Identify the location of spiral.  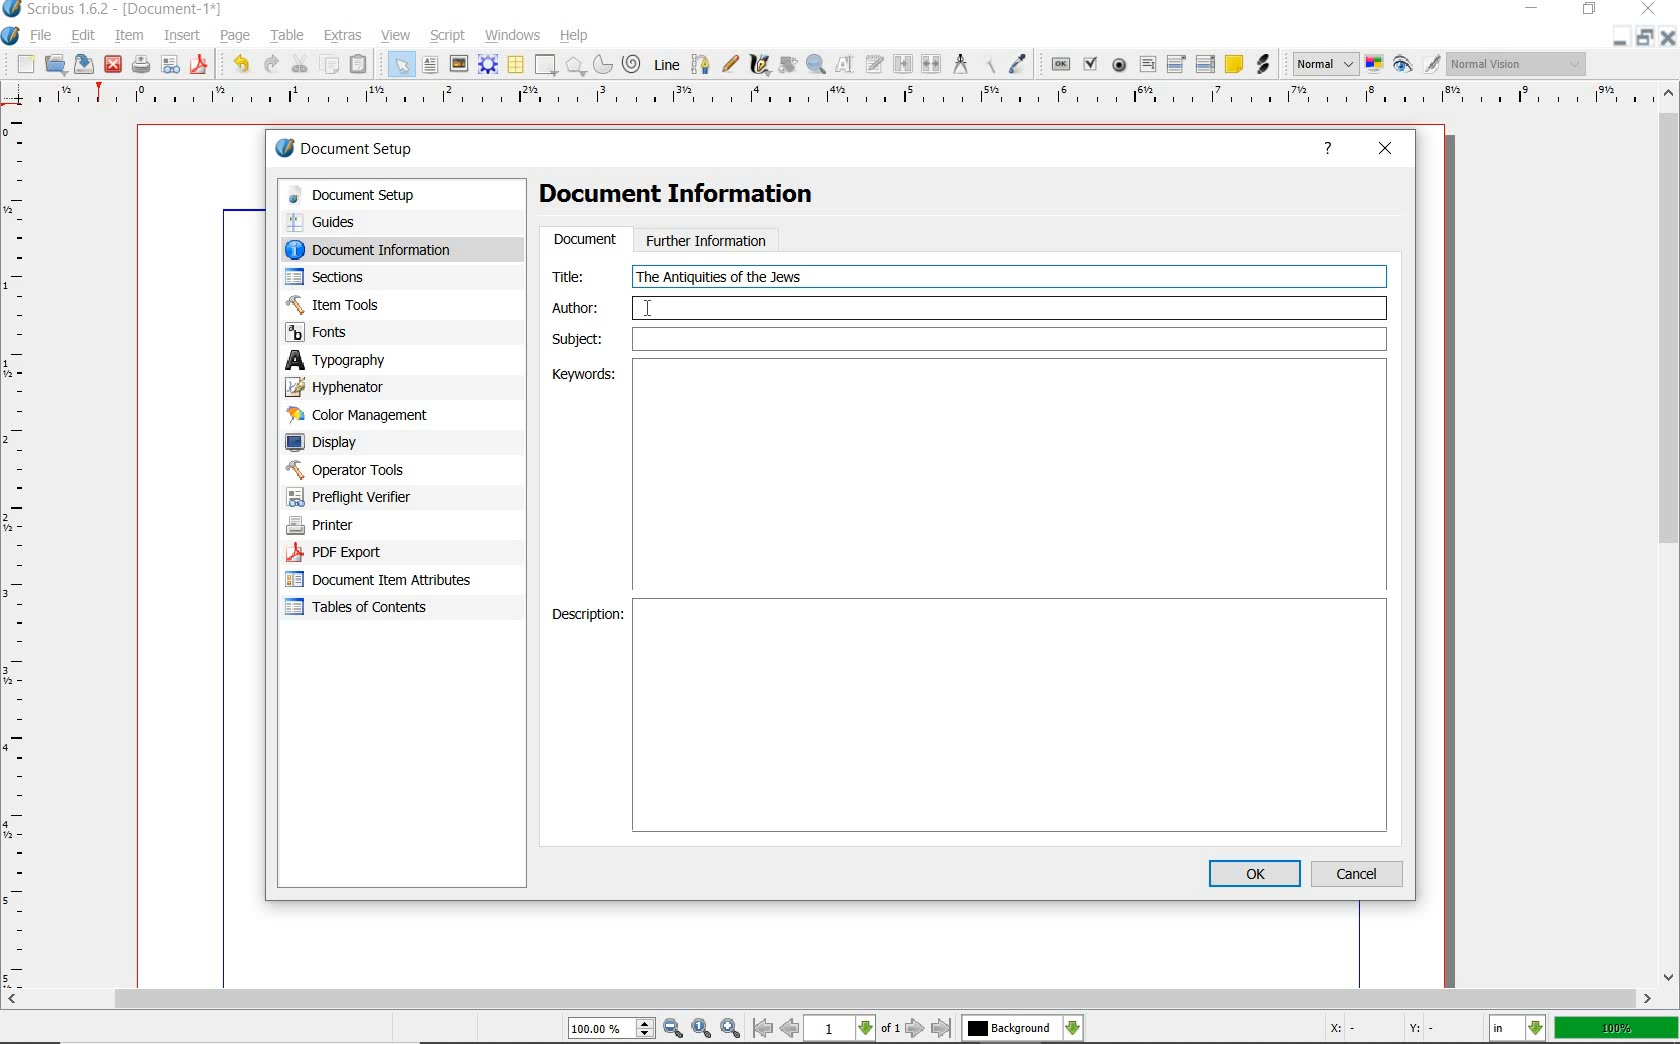
(634, 63).